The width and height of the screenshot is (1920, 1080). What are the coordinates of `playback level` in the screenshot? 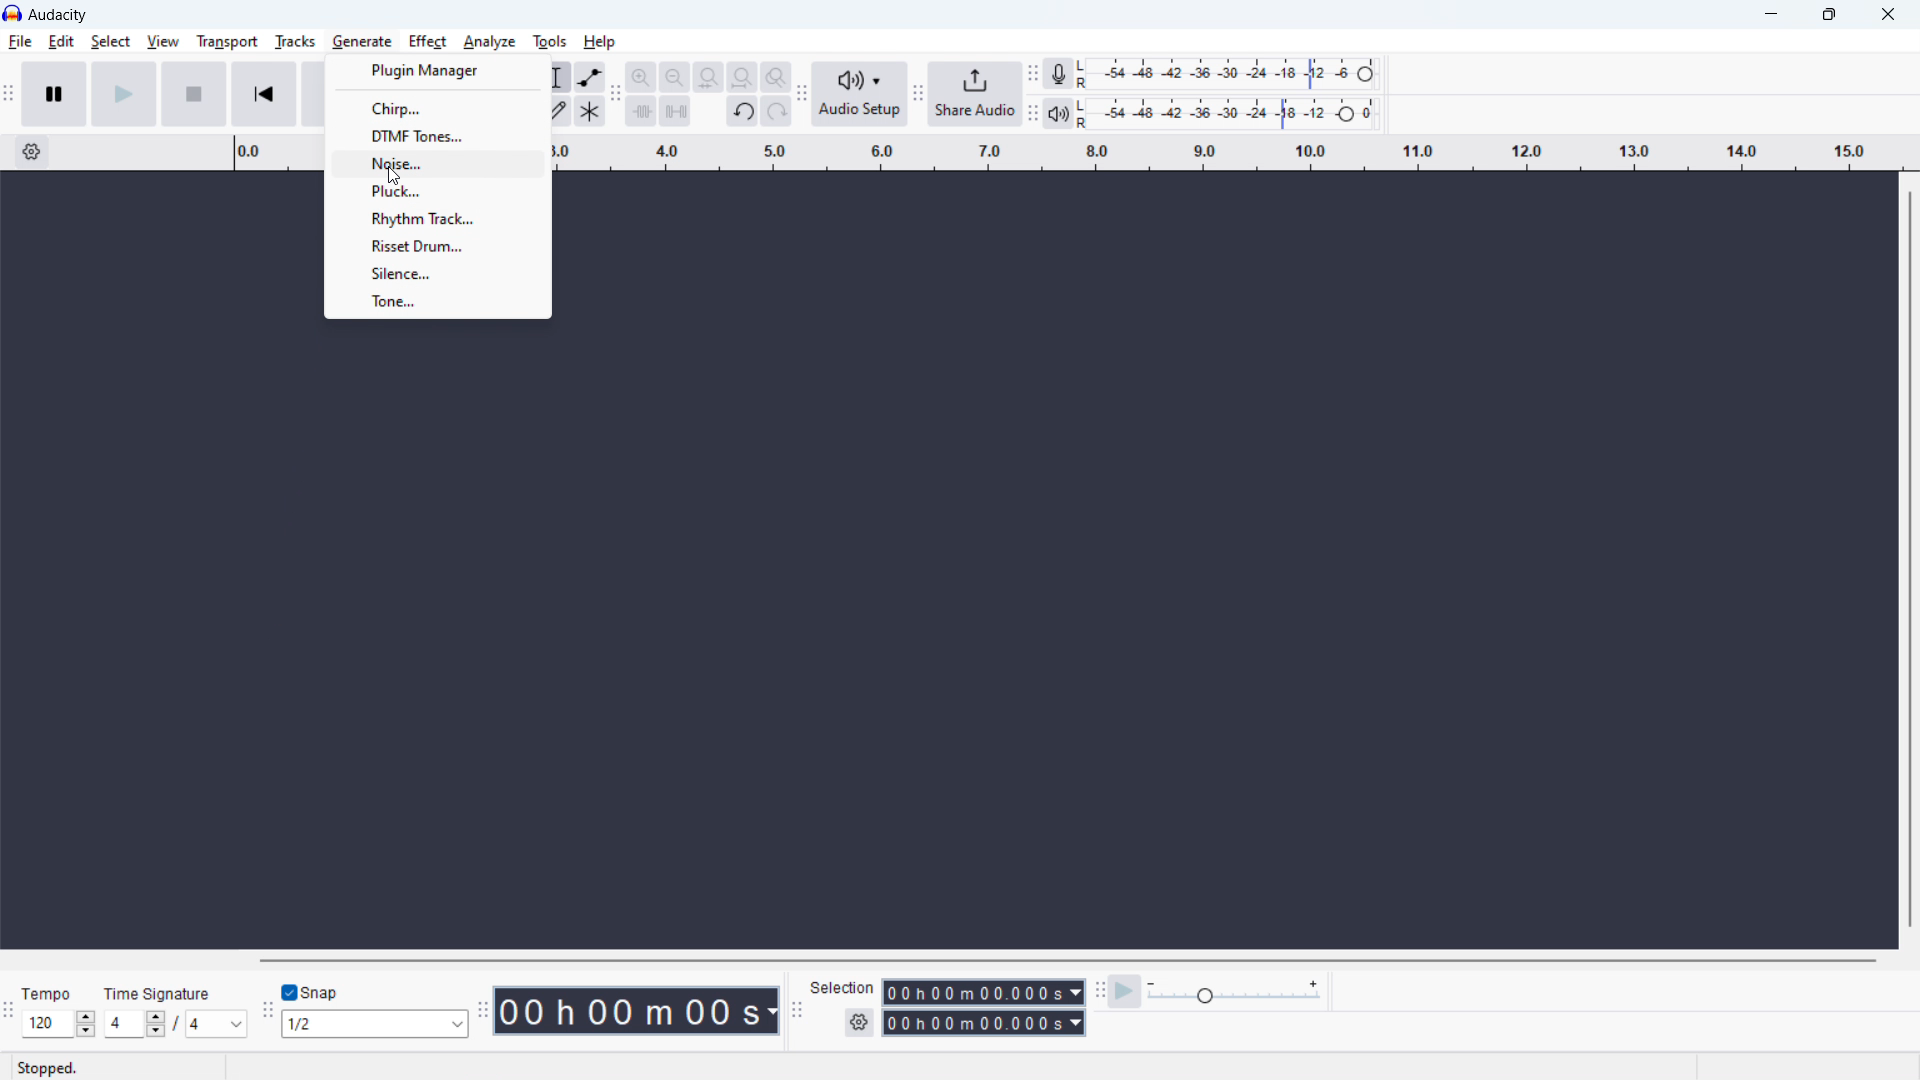 It's located at (1228, 114).